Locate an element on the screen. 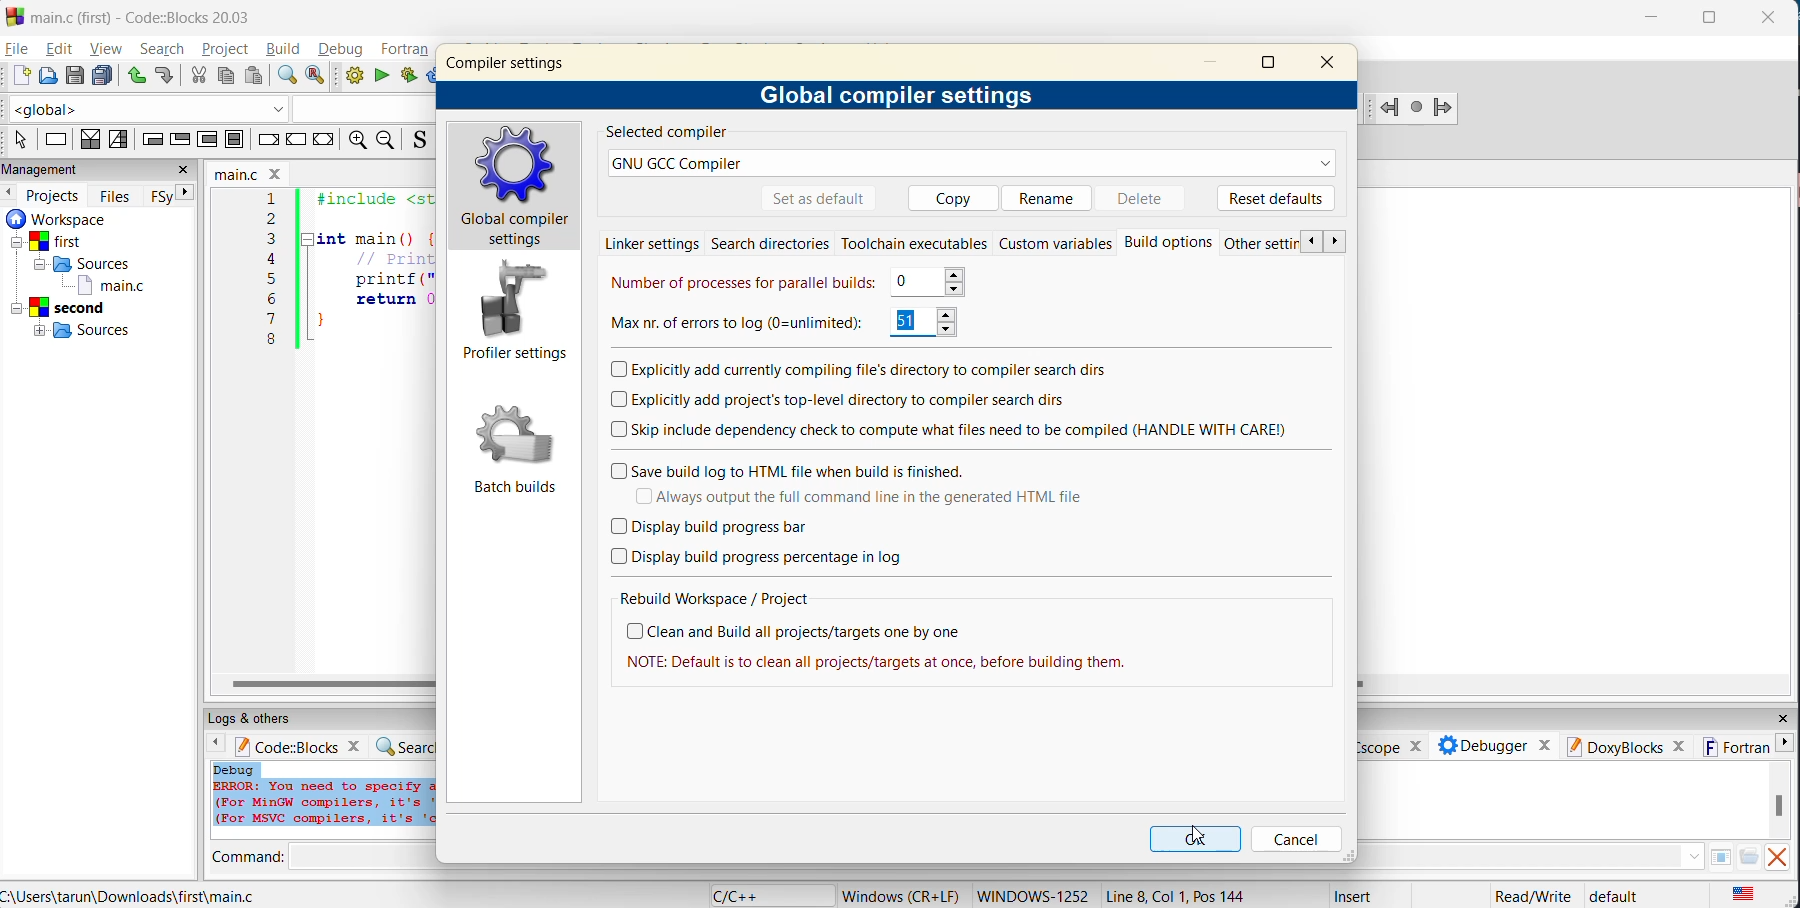 The width and height of the screenshot is (1800, 908). break instruction is located at coordinates (265, 140).